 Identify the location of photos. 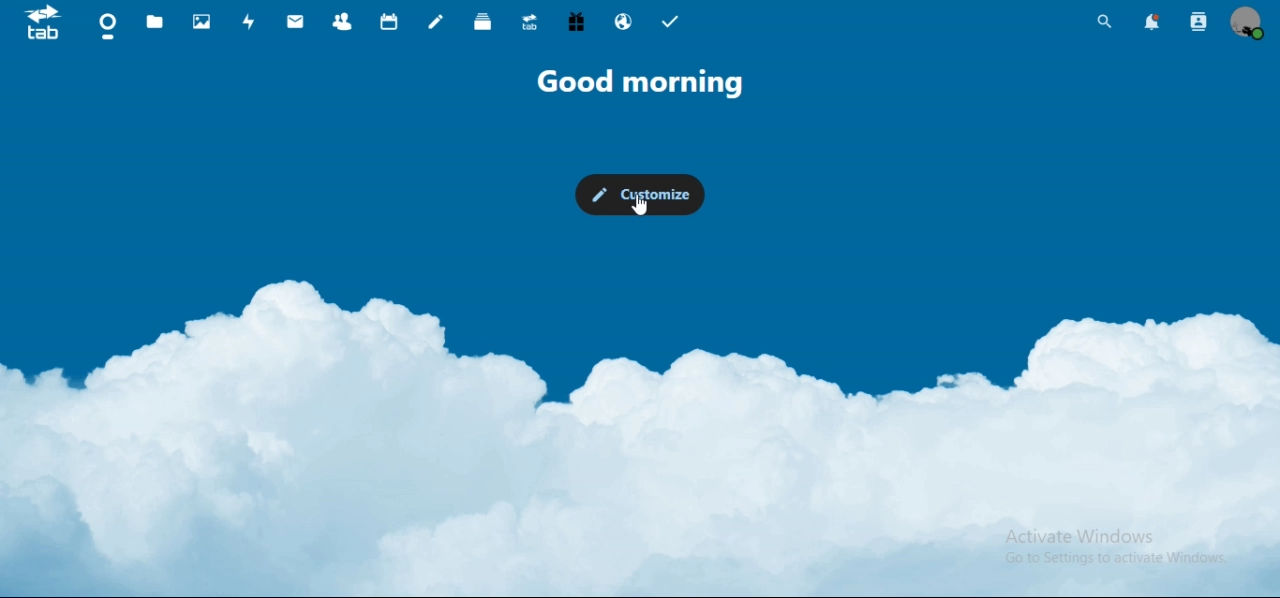
(202, 23).